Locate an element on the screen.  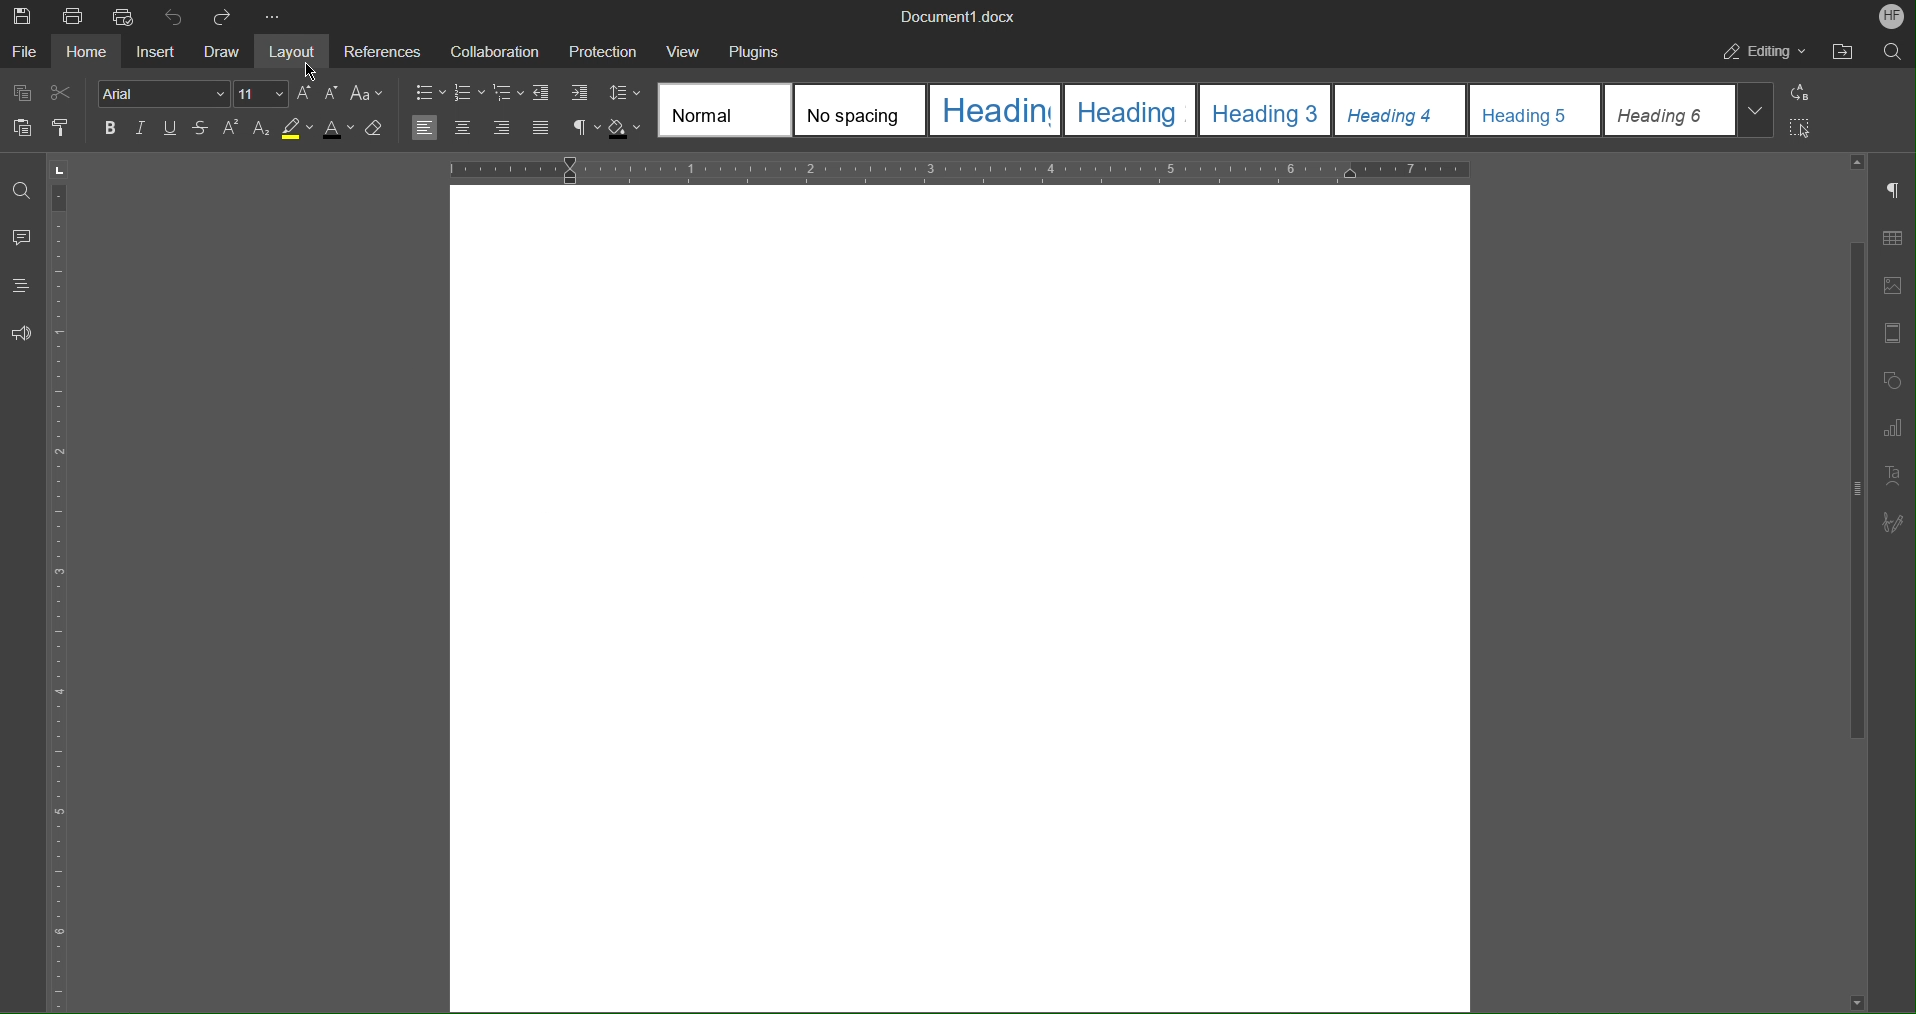
Increase Indent is located at coordinates (577, 95).